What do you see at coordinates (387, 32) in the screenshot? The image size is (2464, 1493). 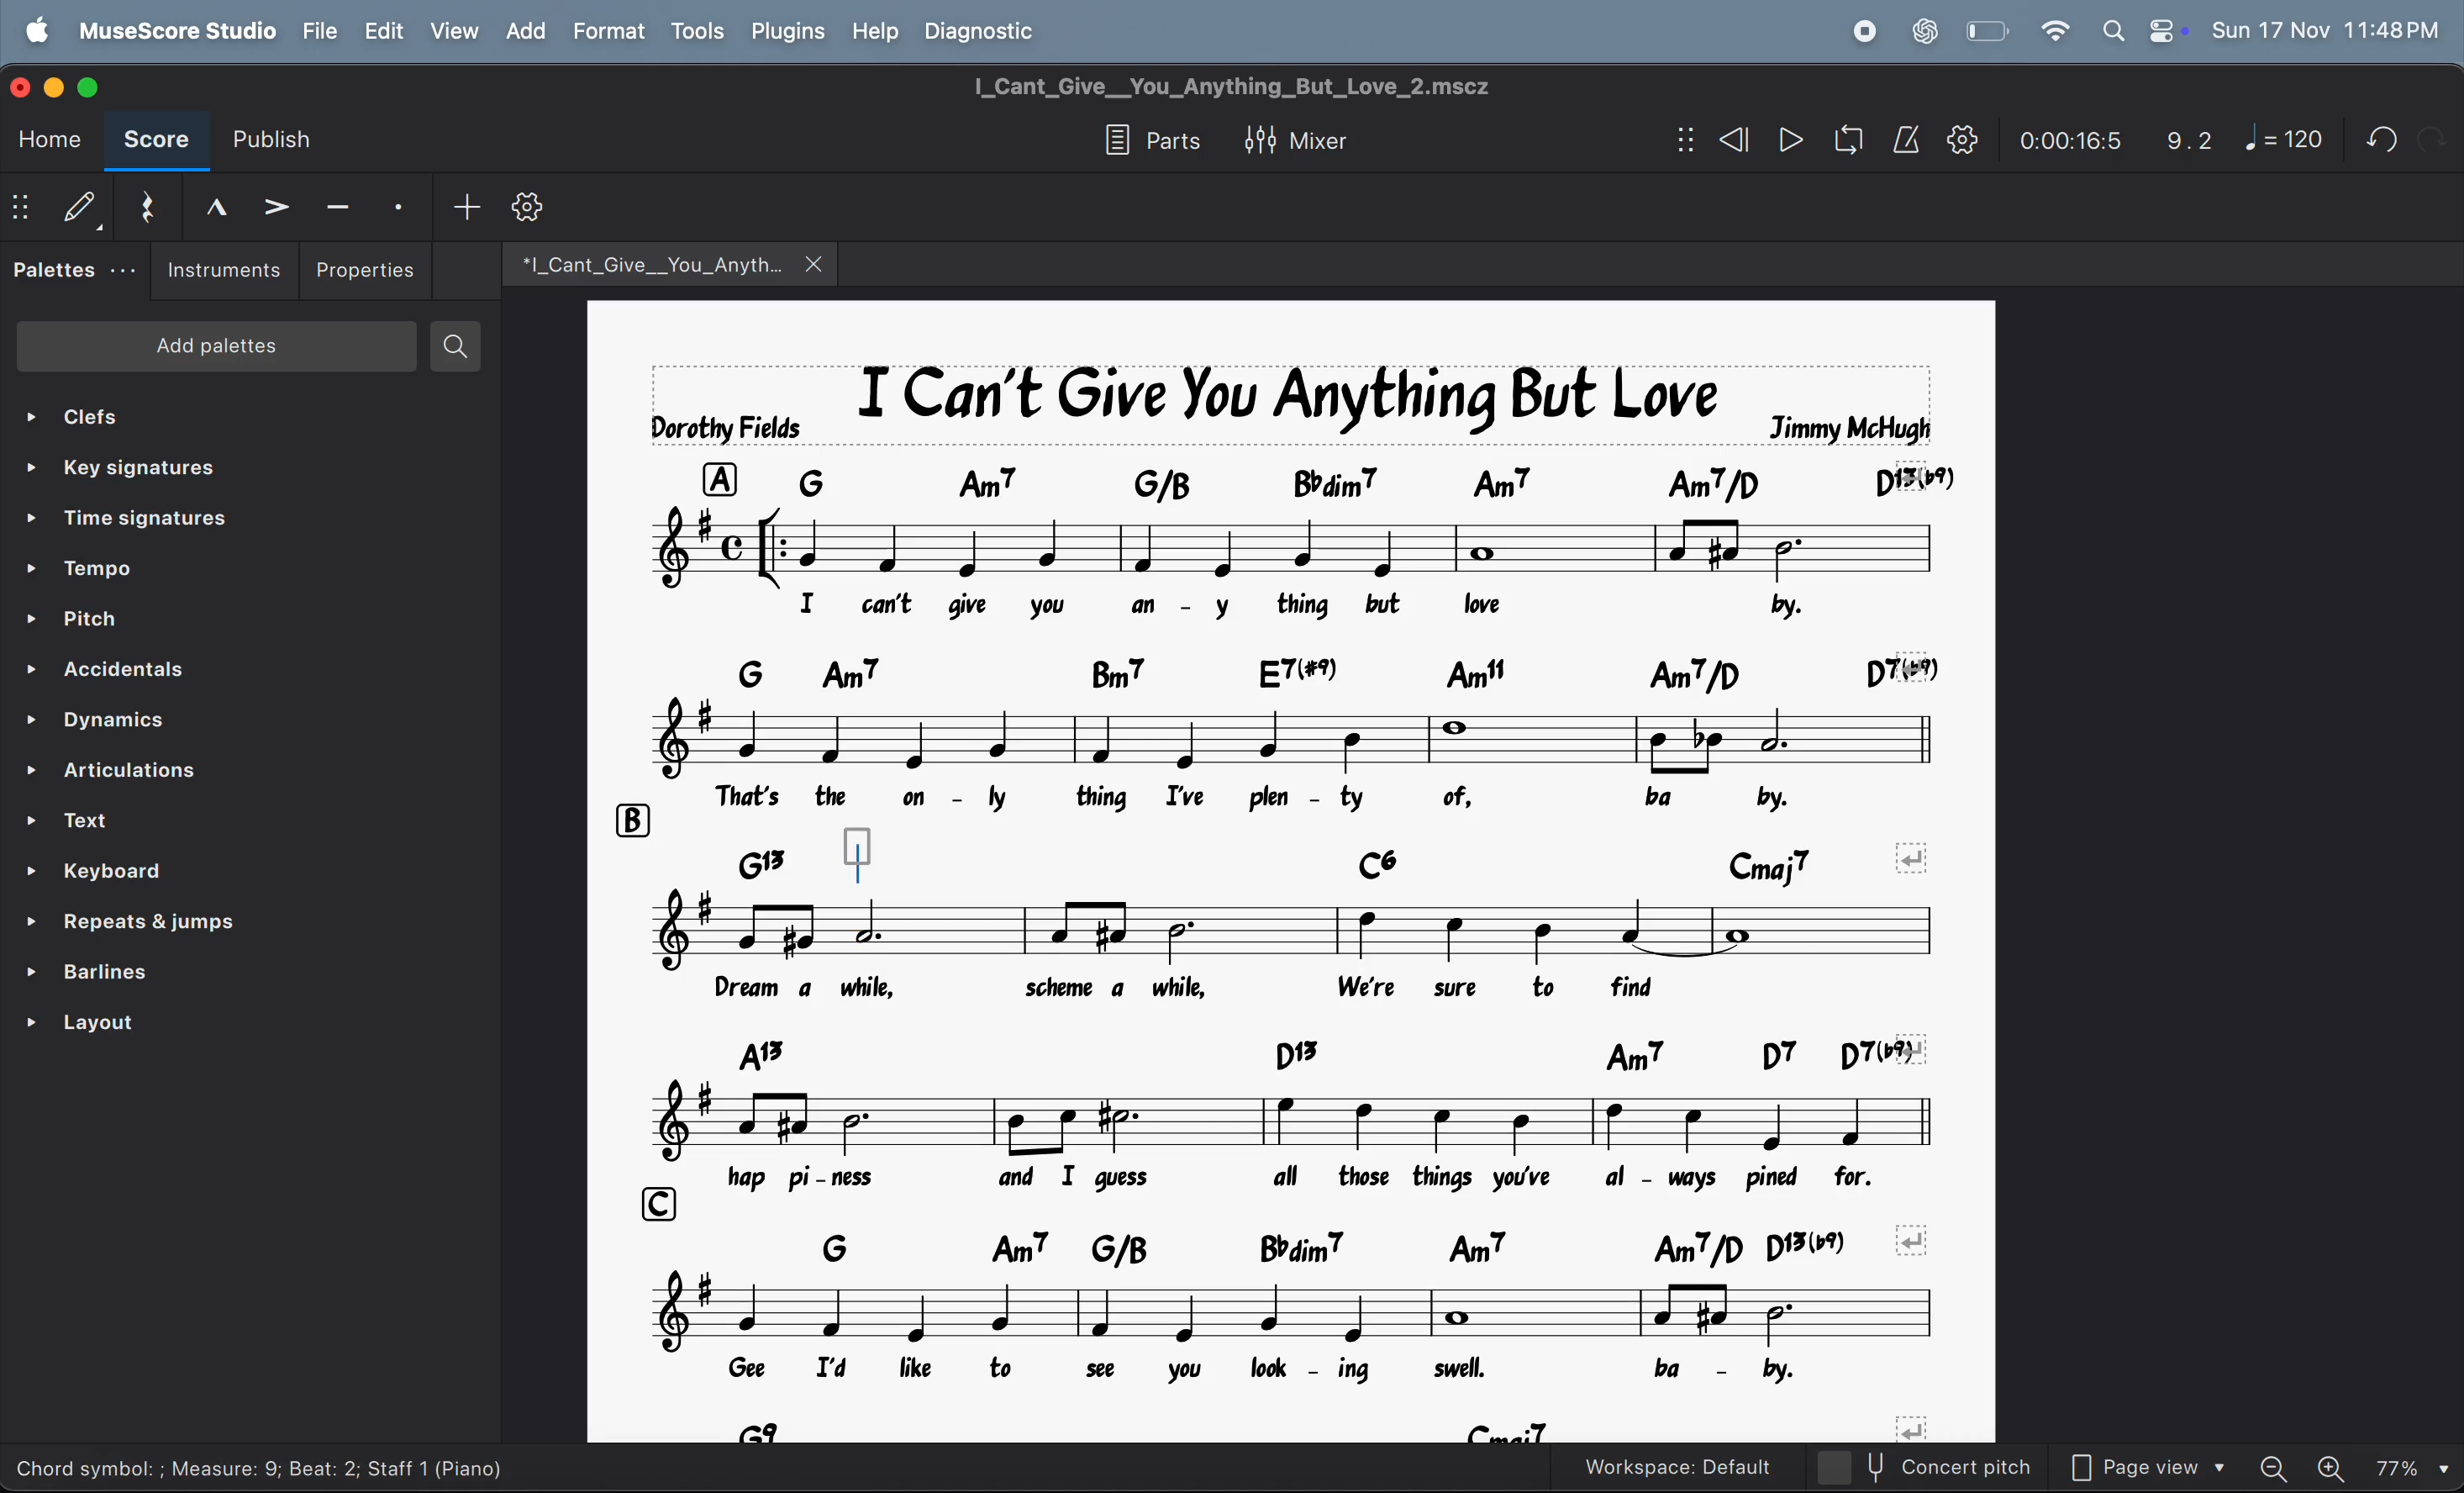 I see `edit` at bounding box center [387, 32].